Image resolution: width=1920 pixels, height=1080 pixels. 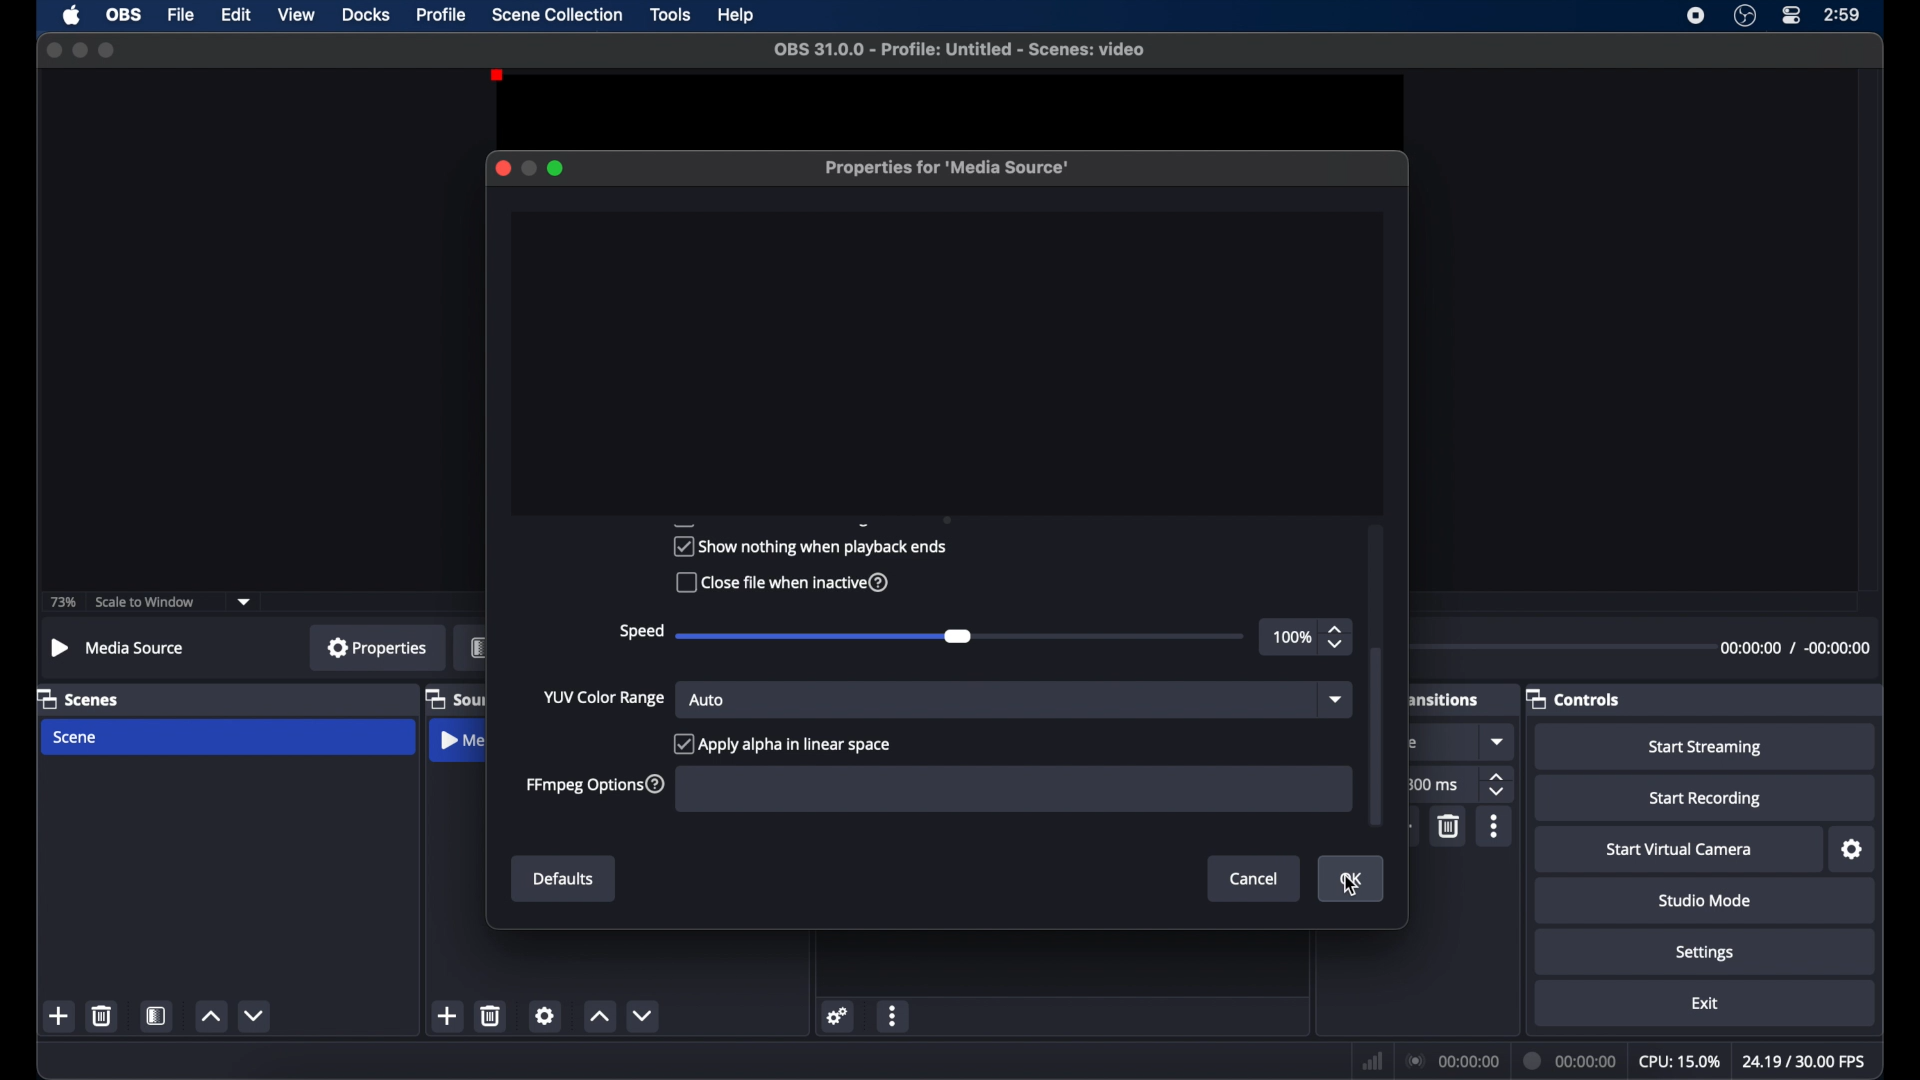 What do you see at coordinates (544, 1015) in the screenshot?
I see `settings` at bounding box center [544, 1015].